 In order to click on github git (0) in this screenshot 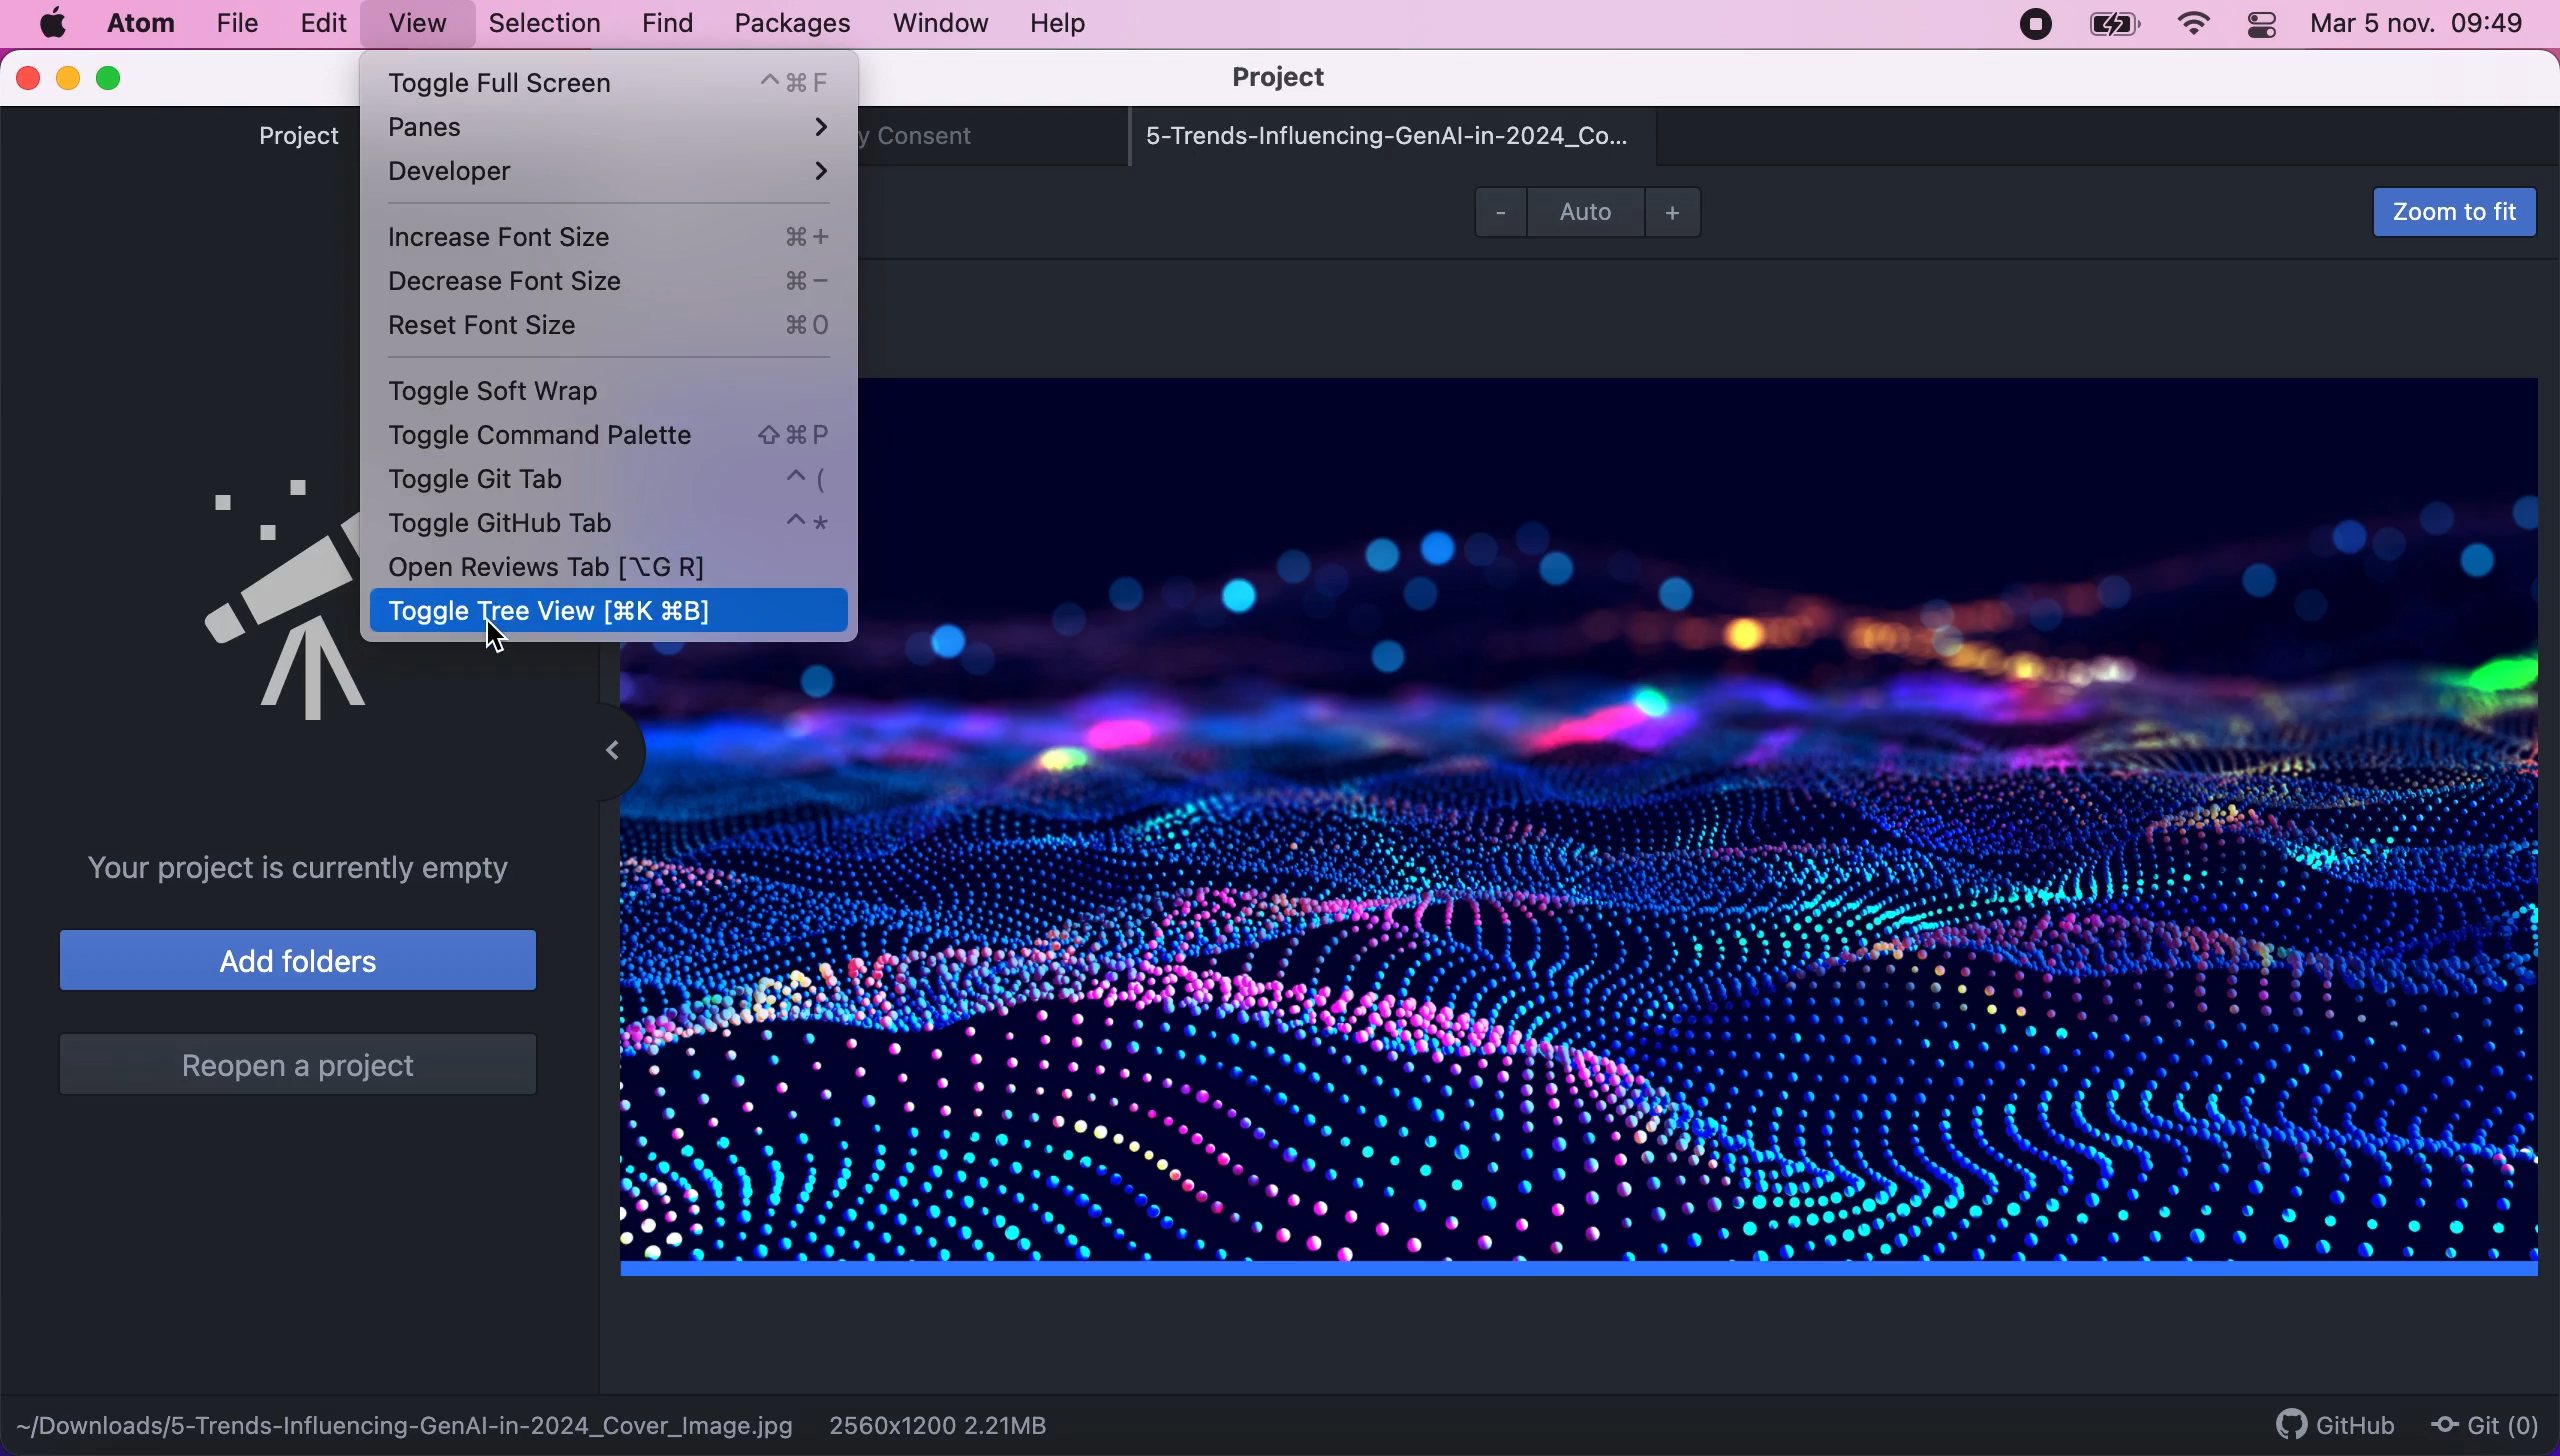, I will do `click(2394, 1420)`.